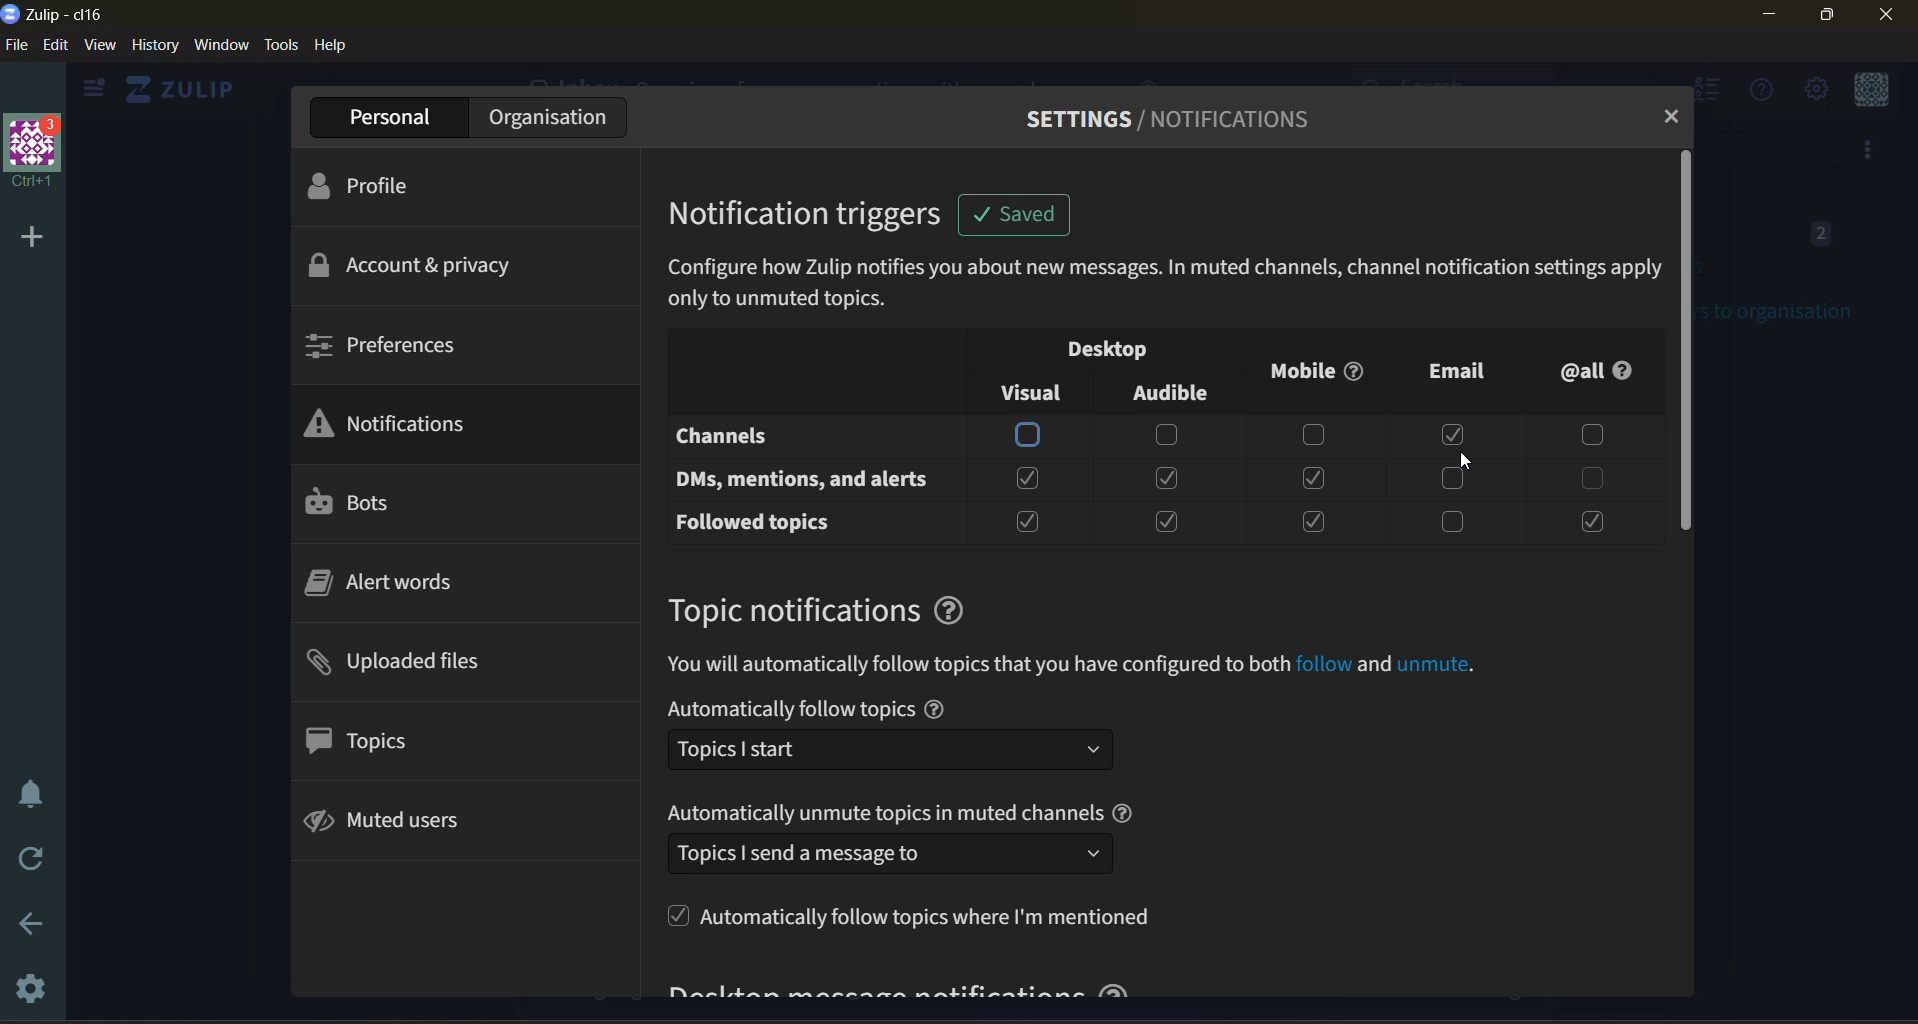 Image resolution: width=1918 pixels, height=1024 pixels. Describe the element at coordinates (410, 821) in the screenshot. I see `muted users` at that location.